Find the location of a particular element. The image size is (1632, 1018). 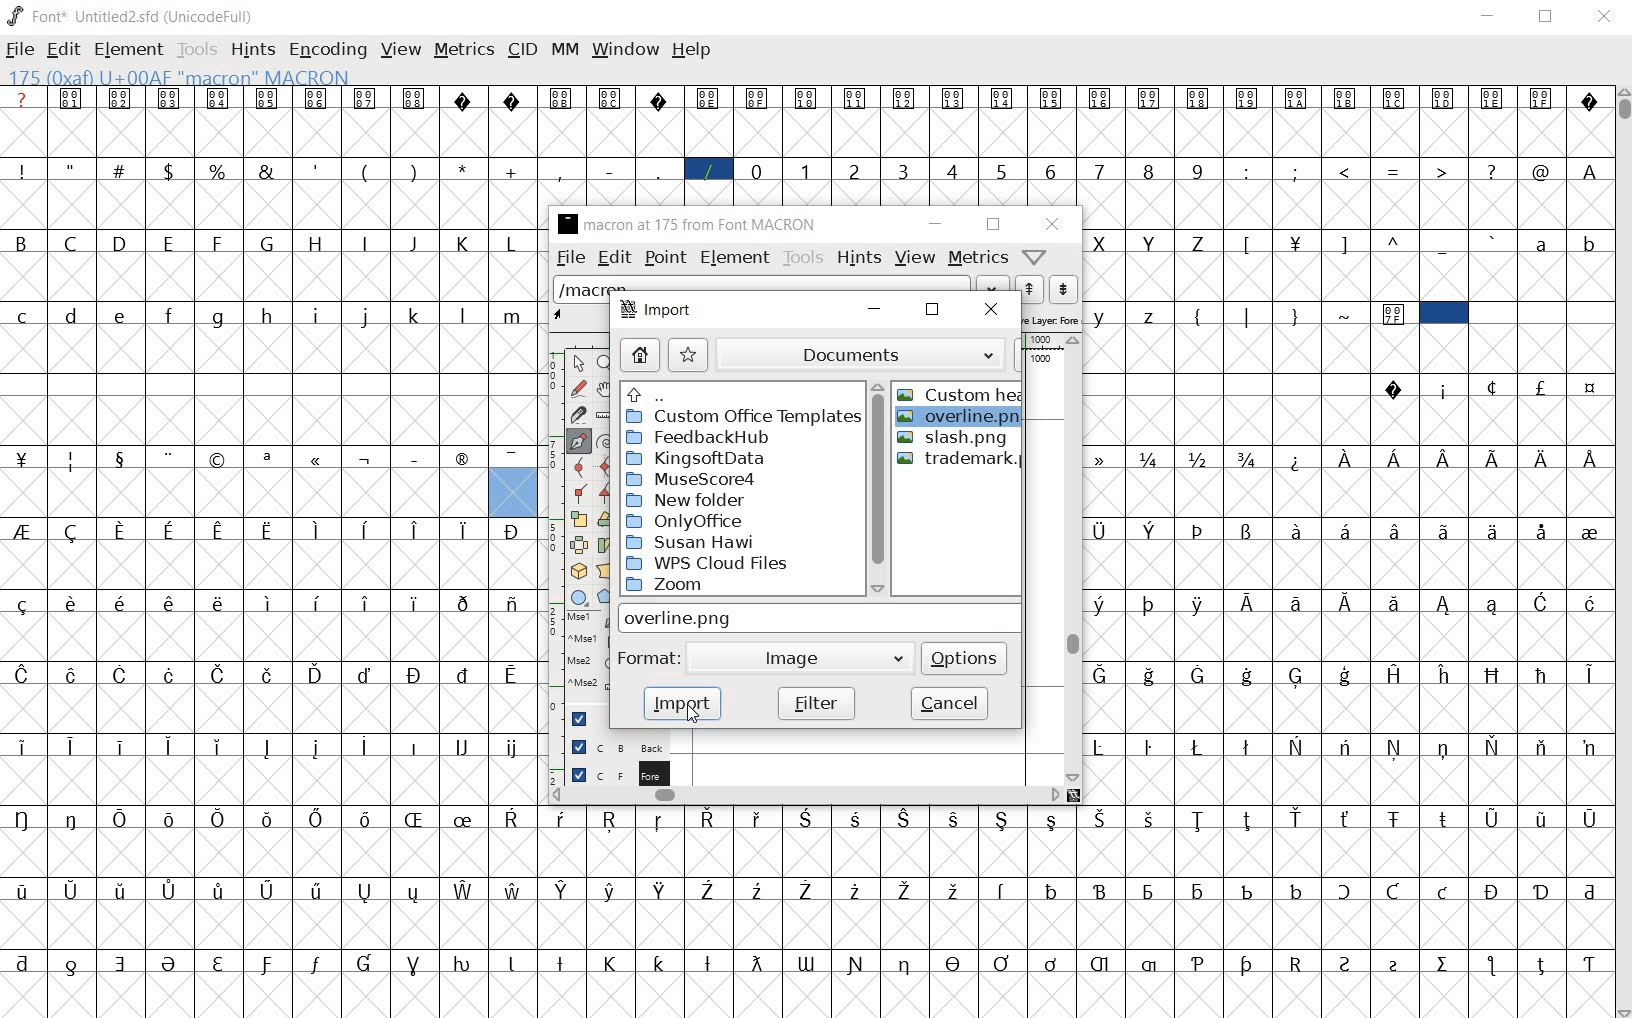

128(0X80) U +0080 " uni0080" Latin-1 Supplement is located at coordinates (225, 75).